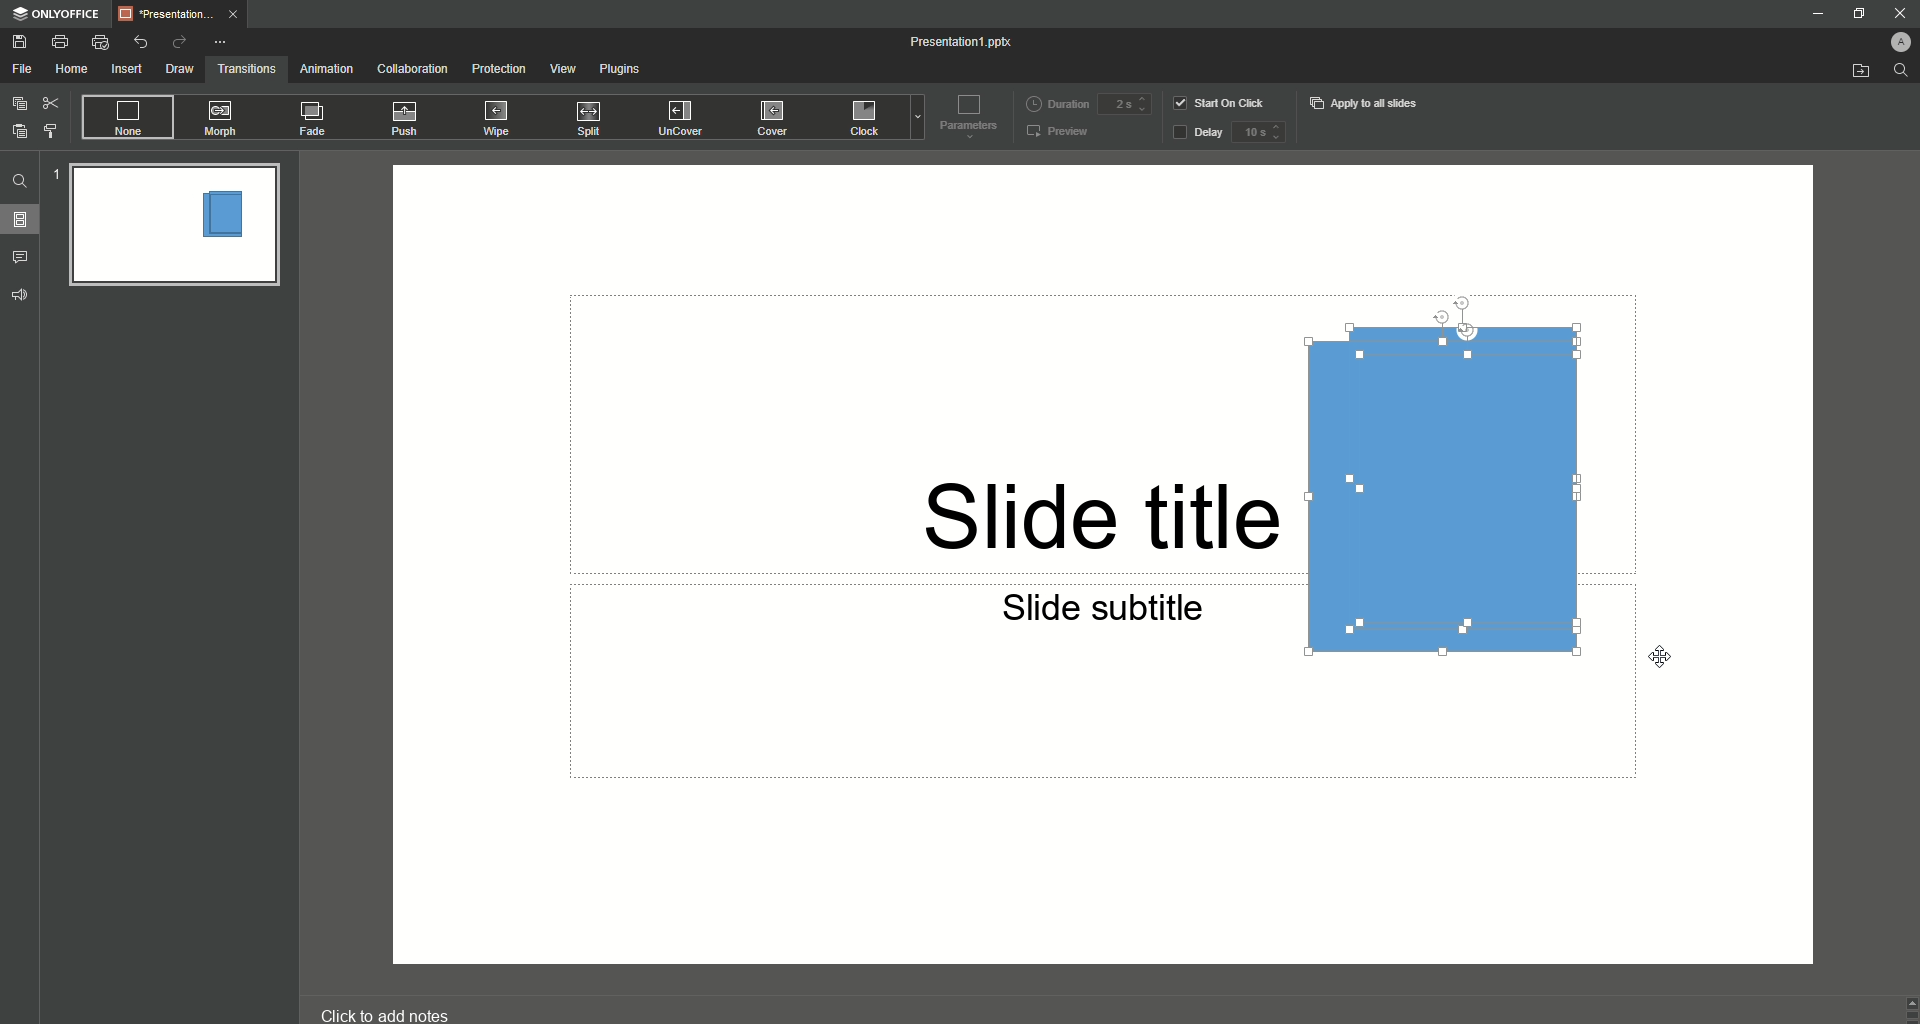  Describe the element at coordinates (1366, 103) in the screenshot. I see `Apply to all slides` at that location.